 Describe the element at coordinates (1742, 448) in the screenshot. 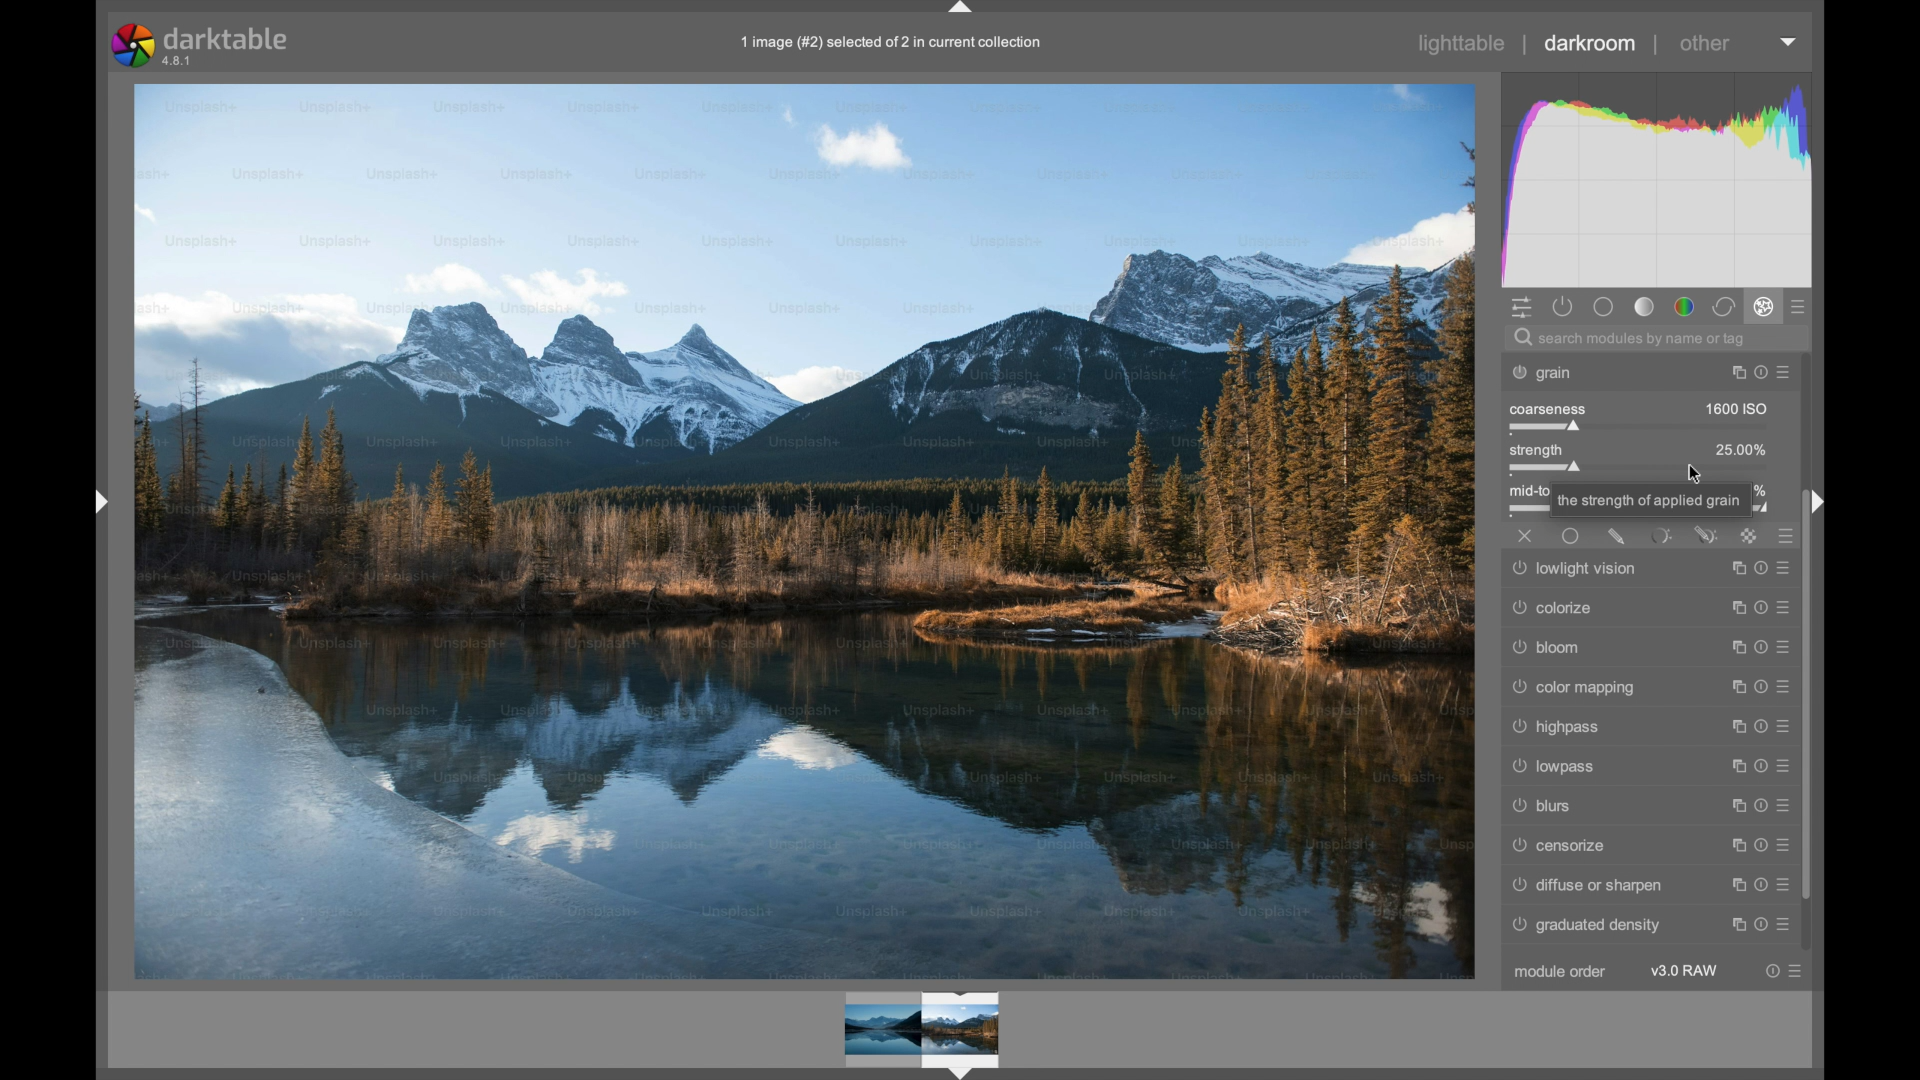

I see `25.00%` at that location.